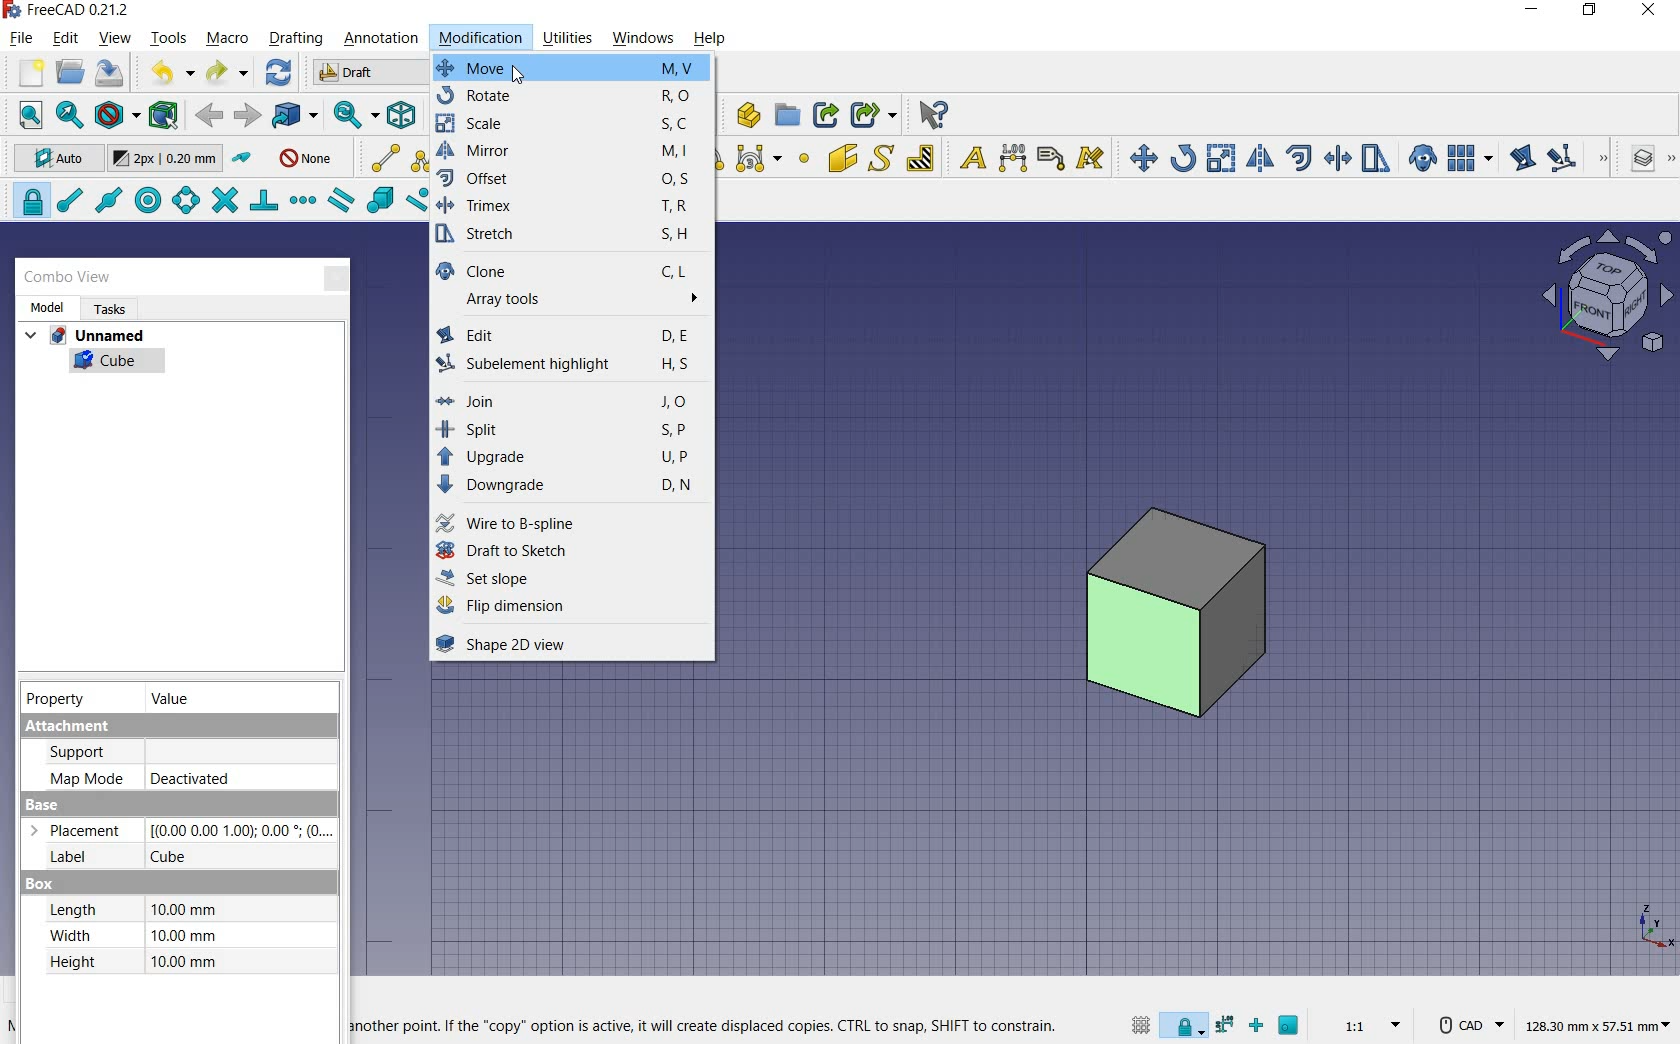 The image size is (1680, 1044). Describe the element at coordinates (883, 157) in the screenshot. I see `shape from text` at that location.